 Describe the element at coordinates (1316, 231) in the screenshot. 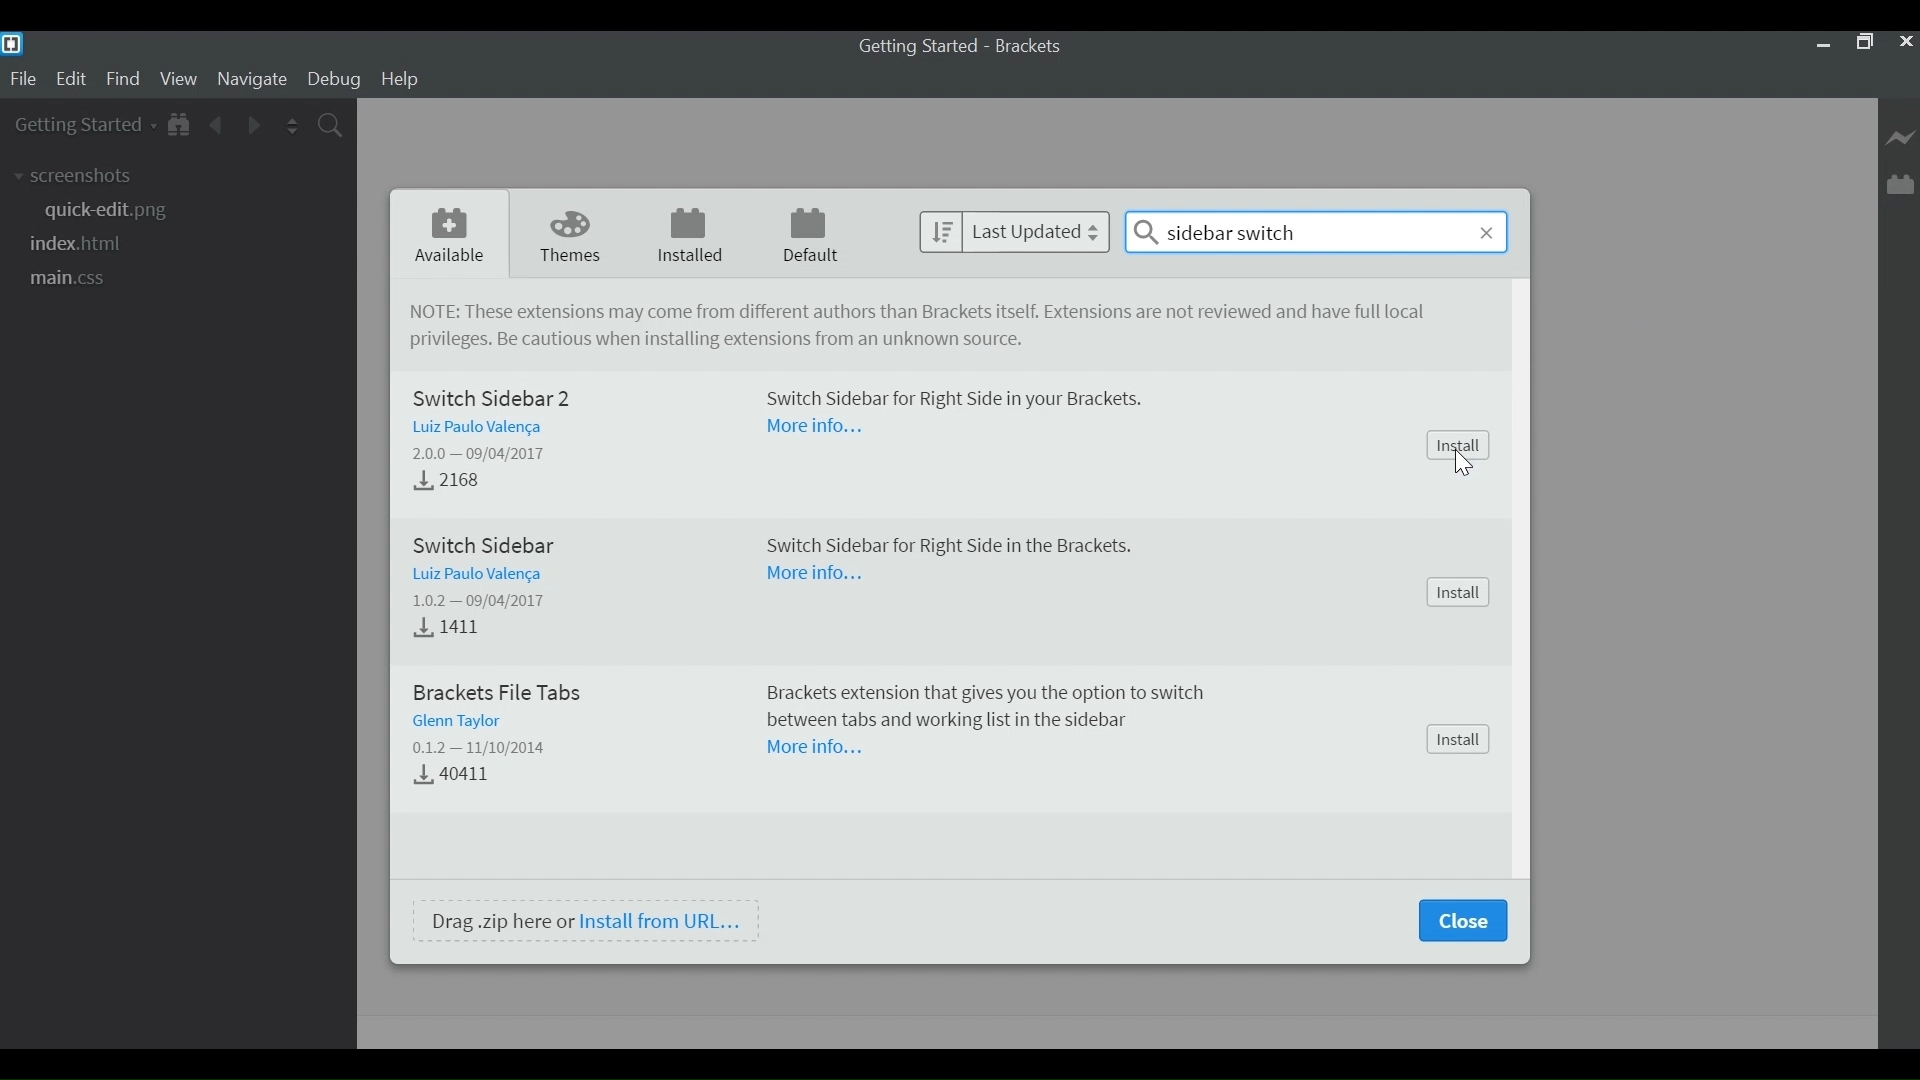

I see `Sidebar switch` at that location.